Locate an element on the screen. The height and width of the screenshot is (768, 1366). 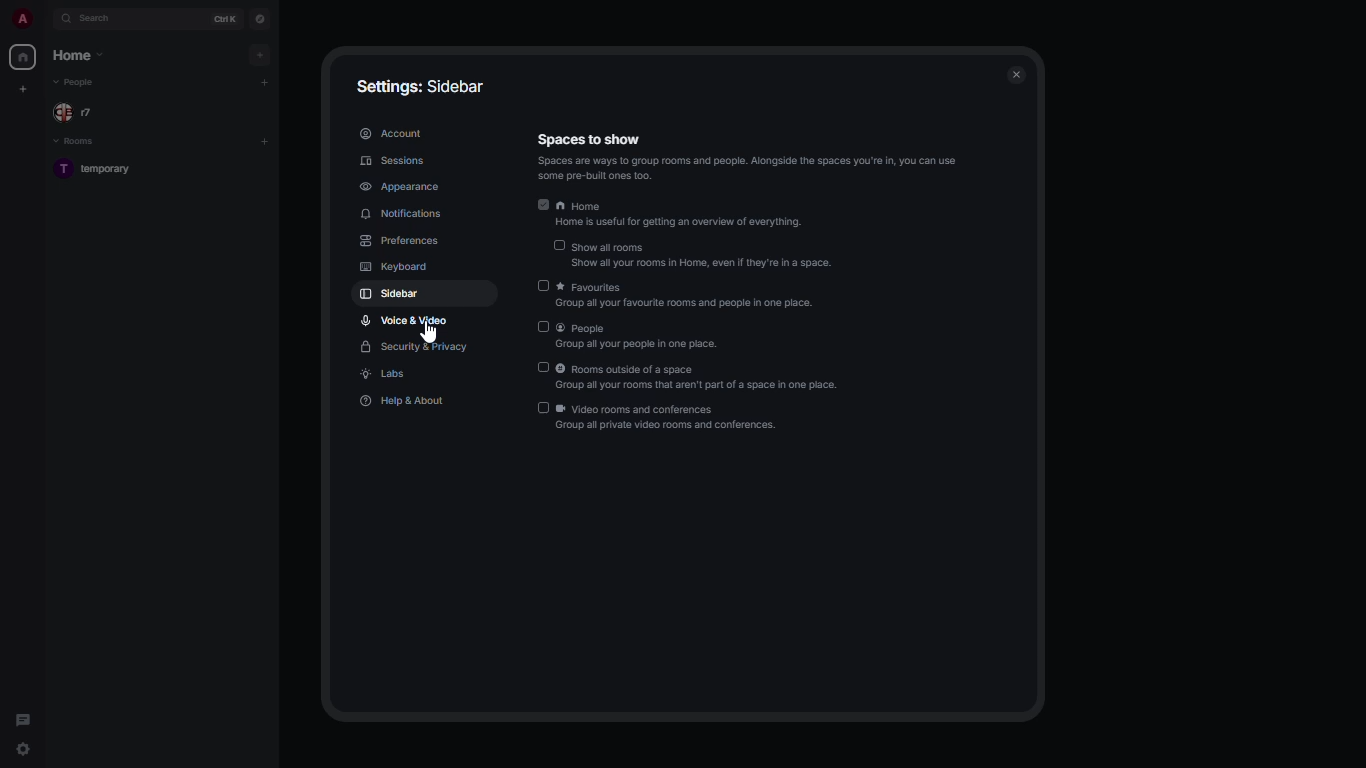
preferences is located at coordinates (399, 241).